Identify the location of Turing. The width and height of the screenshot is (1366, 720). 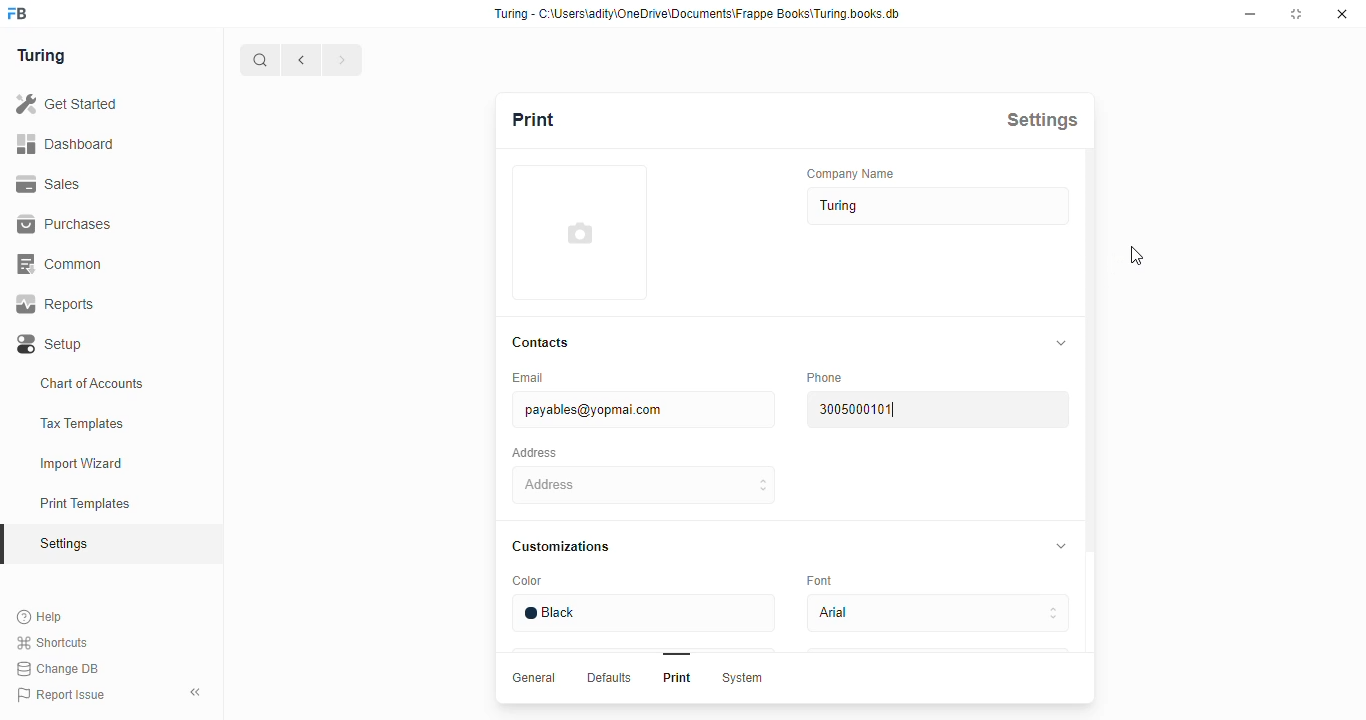
(934, 208).